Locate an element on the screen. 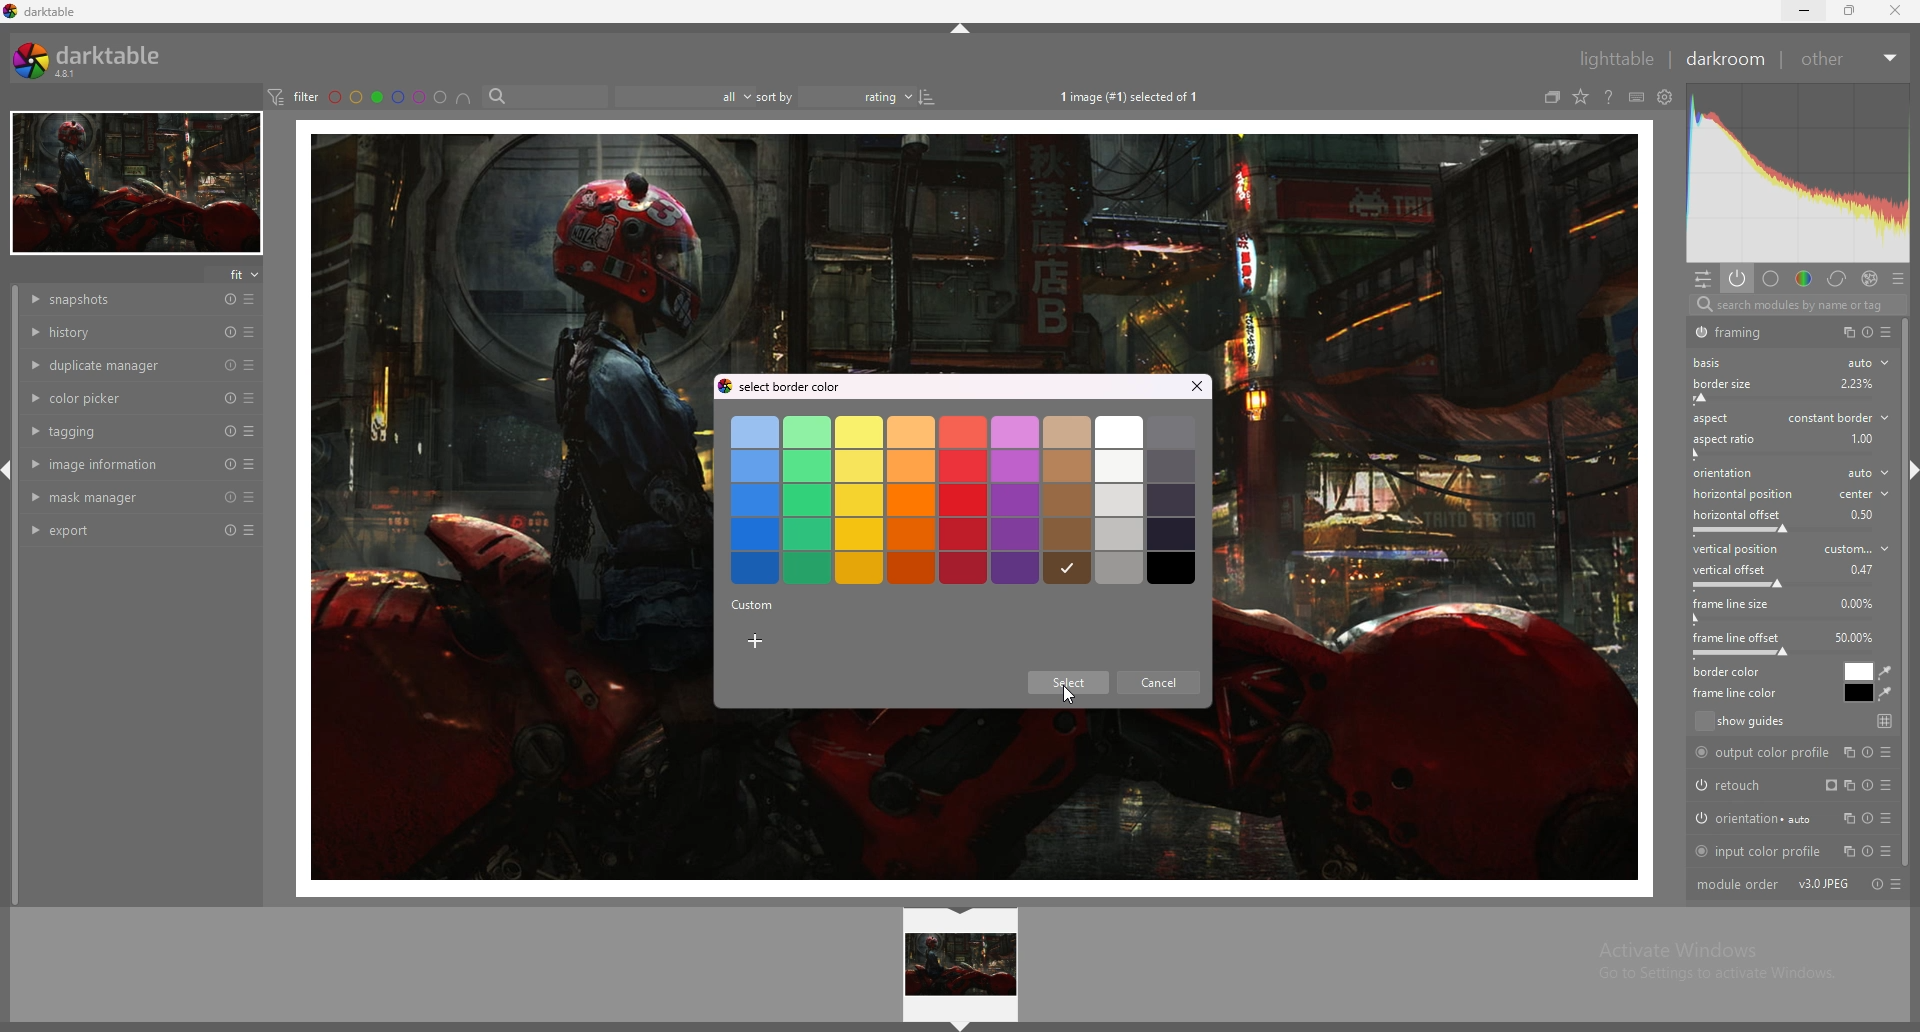 Image resolution: width=1920 pixels, height=1032 pixels. rating is located at coordinates (869, 97).